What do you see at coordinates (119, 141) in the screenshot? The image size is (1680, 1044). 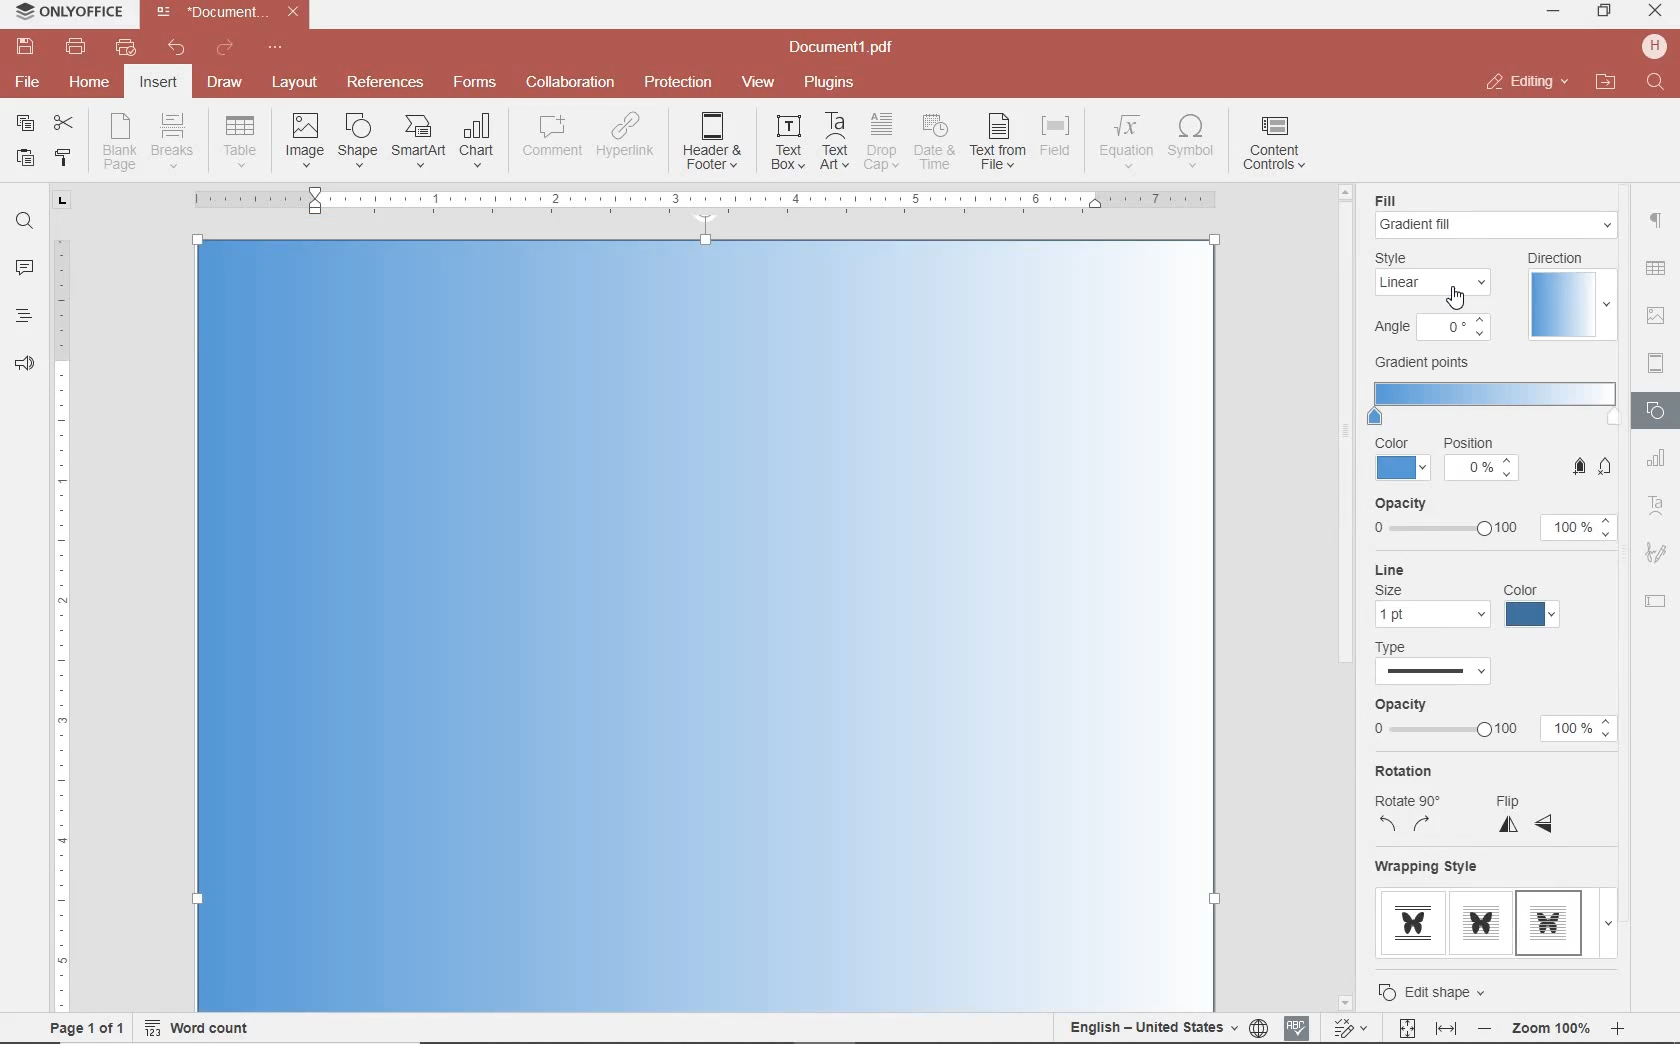 I see `INSERT BLANK PAGE` at bounding box center [119, 141].